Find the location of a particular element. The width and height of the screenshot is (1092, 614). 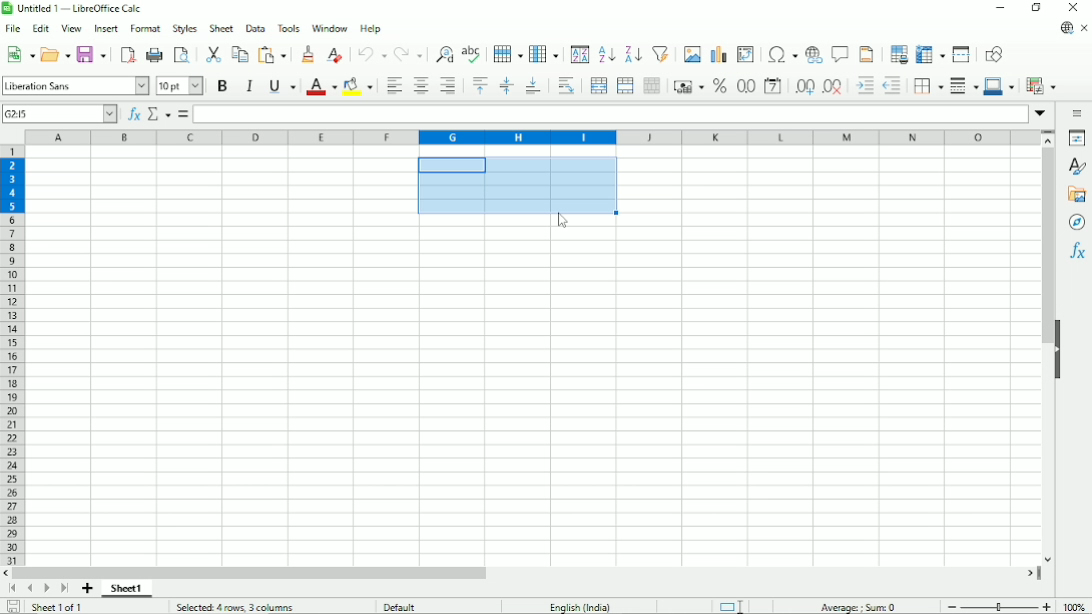

Column headings is located at coordinates (532, 137).